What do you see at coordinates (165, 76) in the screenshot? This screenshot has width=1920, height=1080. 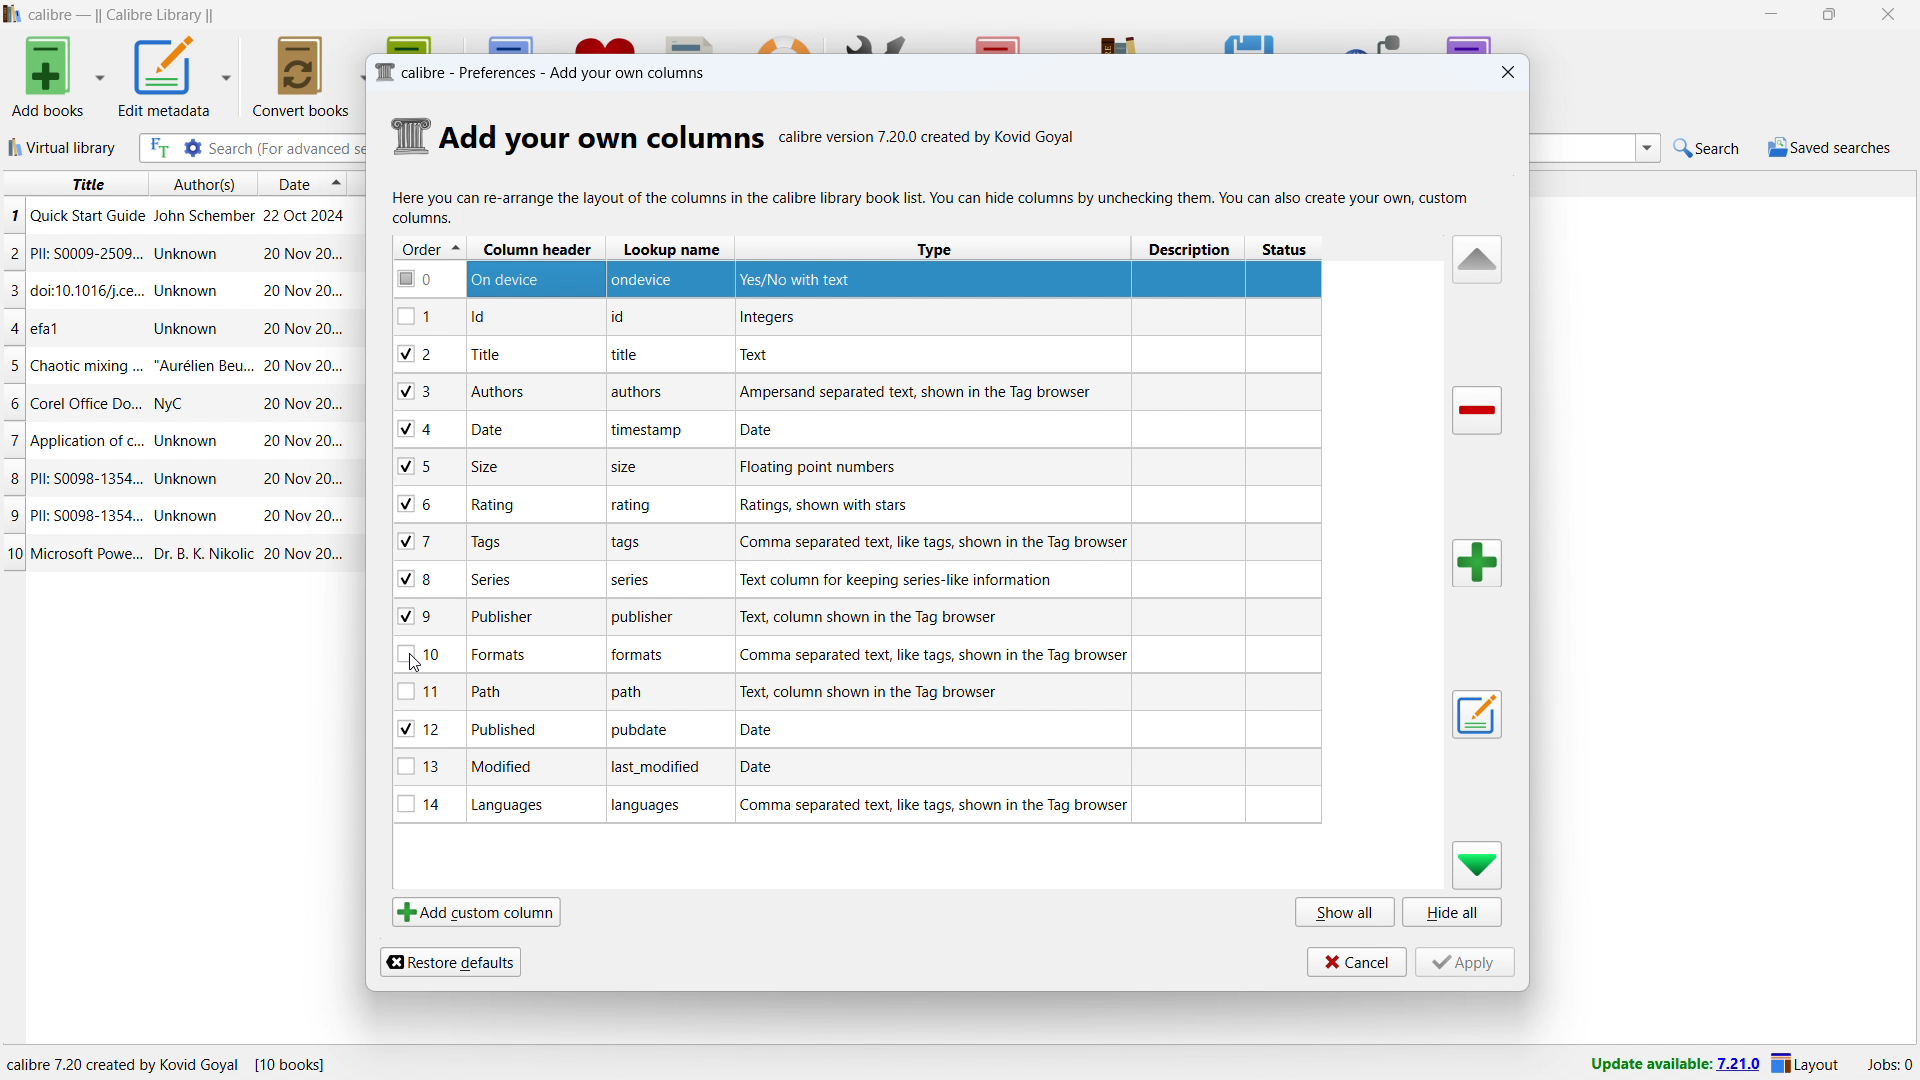 I see `edit metadata` at bounding box center [165, 76].